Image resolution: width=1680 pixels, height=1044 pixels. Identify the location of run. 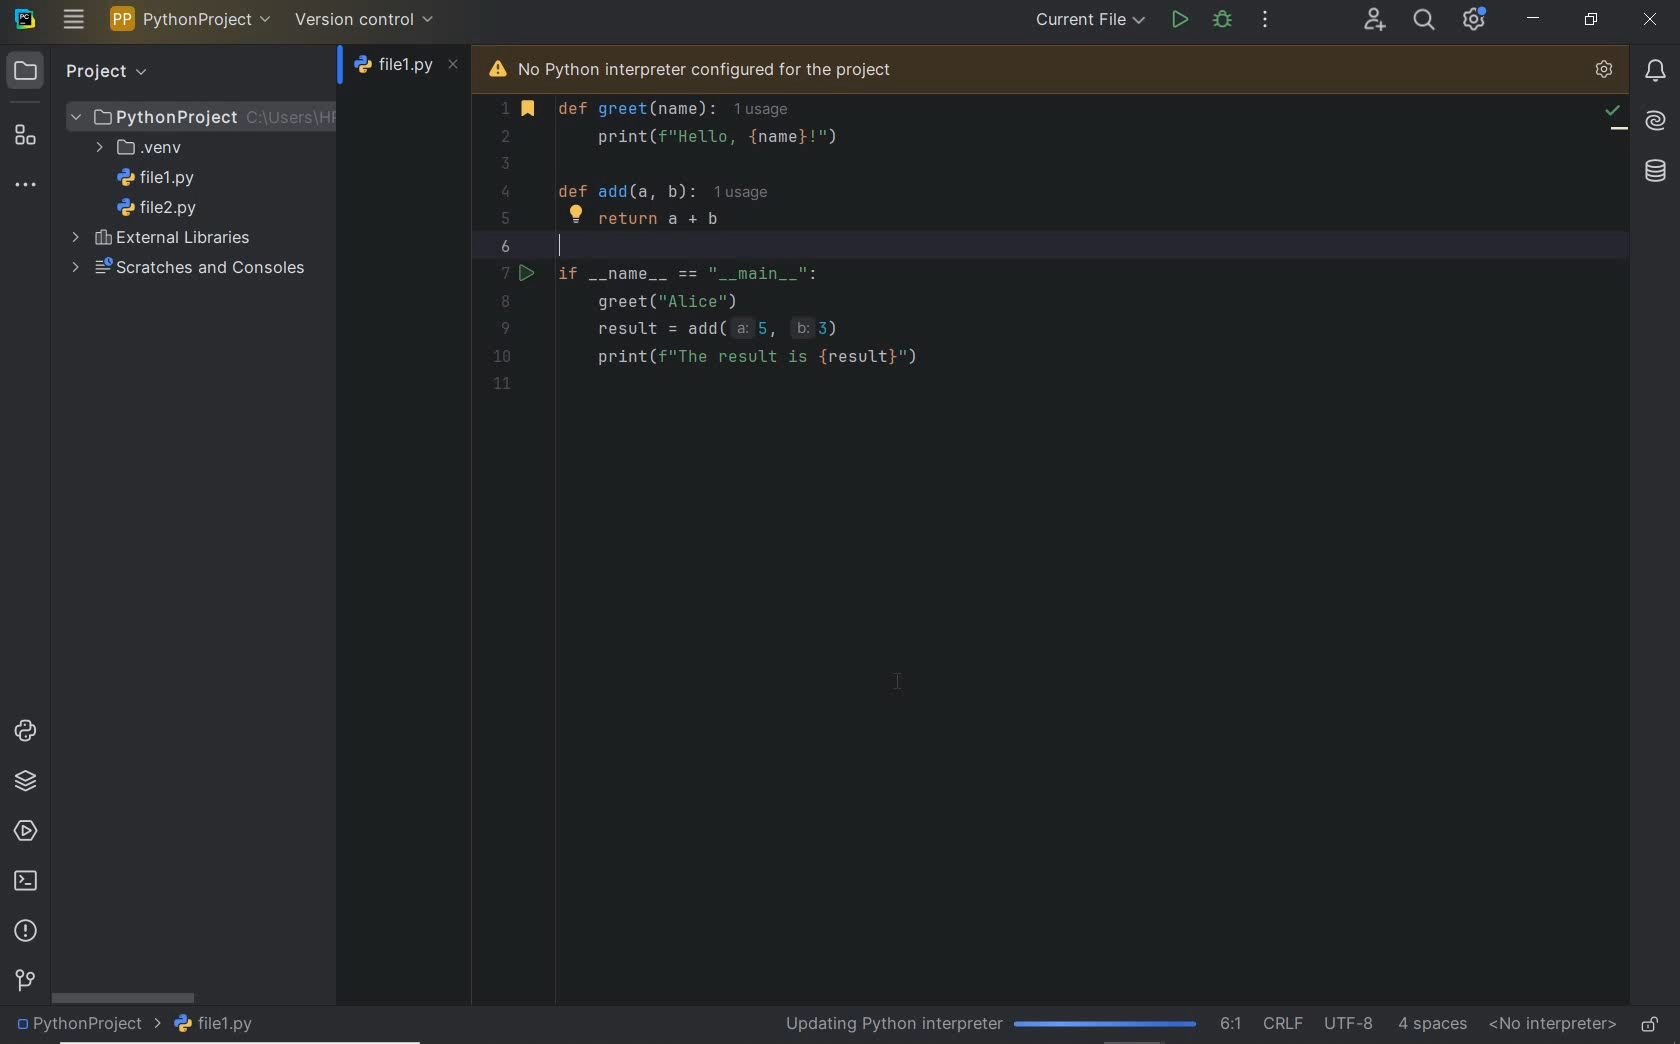
(1178, 18).